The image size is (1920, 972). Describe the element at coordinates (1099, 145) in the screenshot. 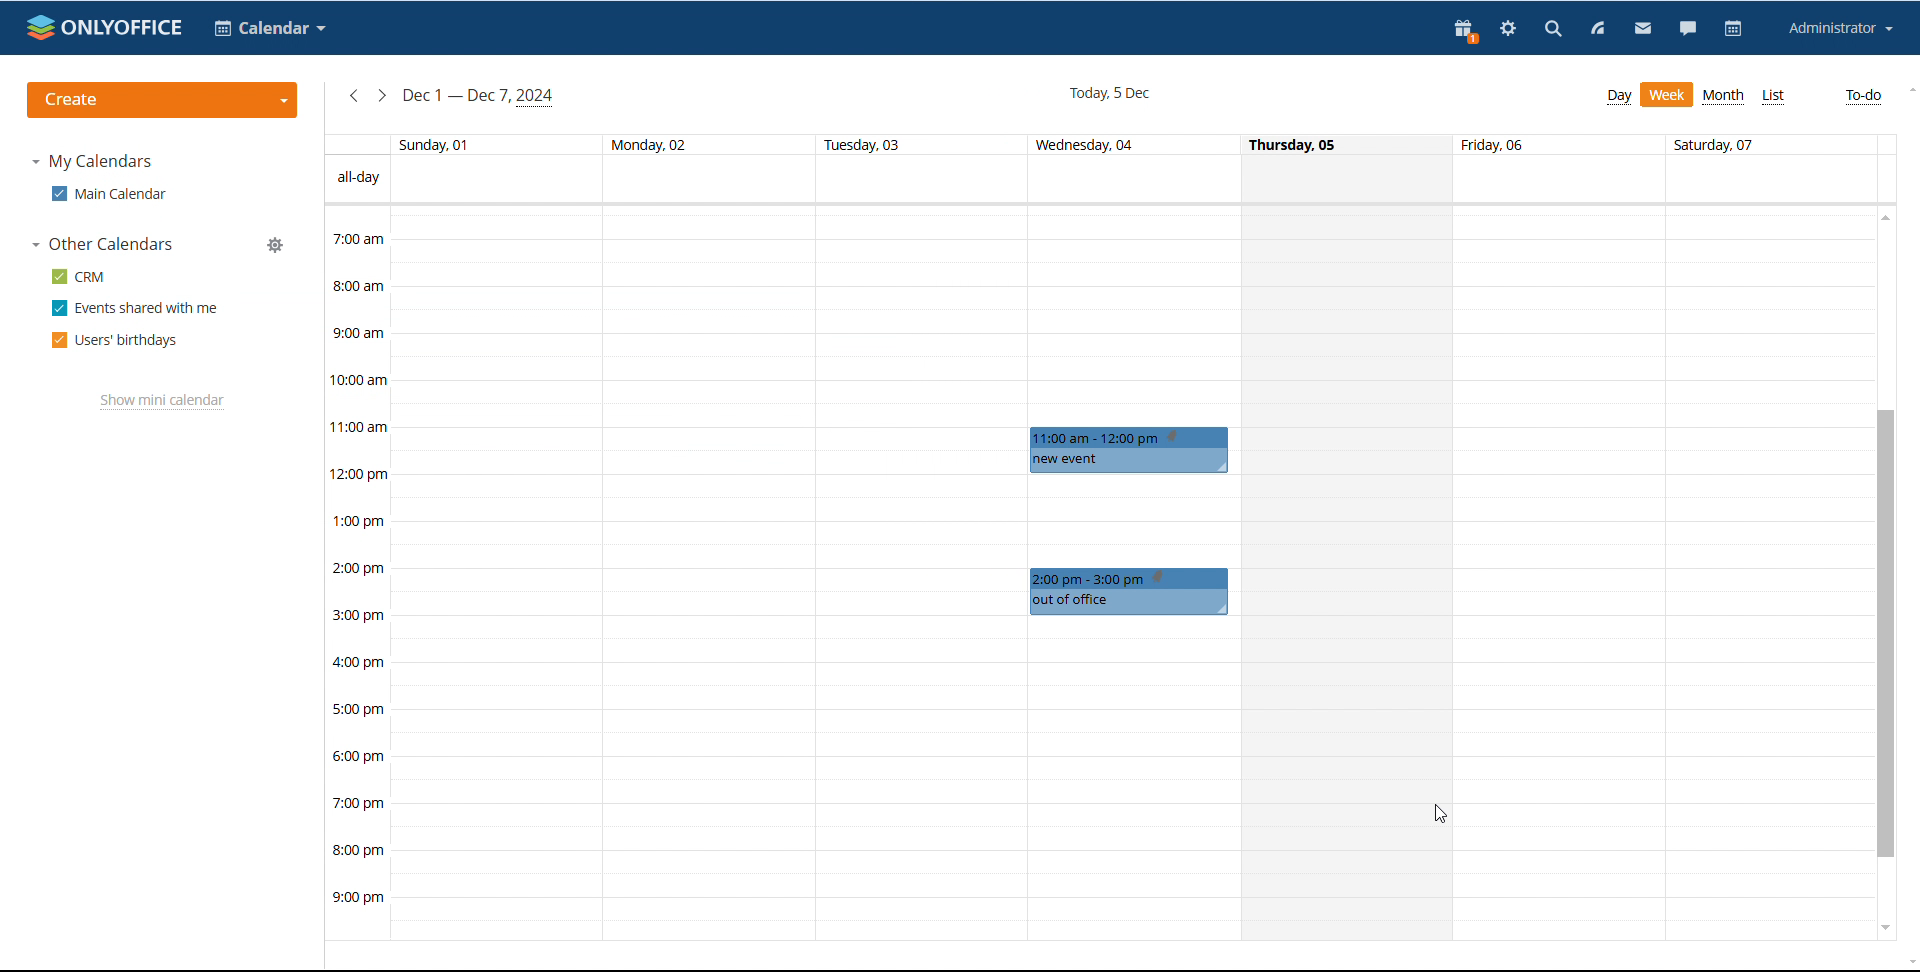

I see `days` at that location.